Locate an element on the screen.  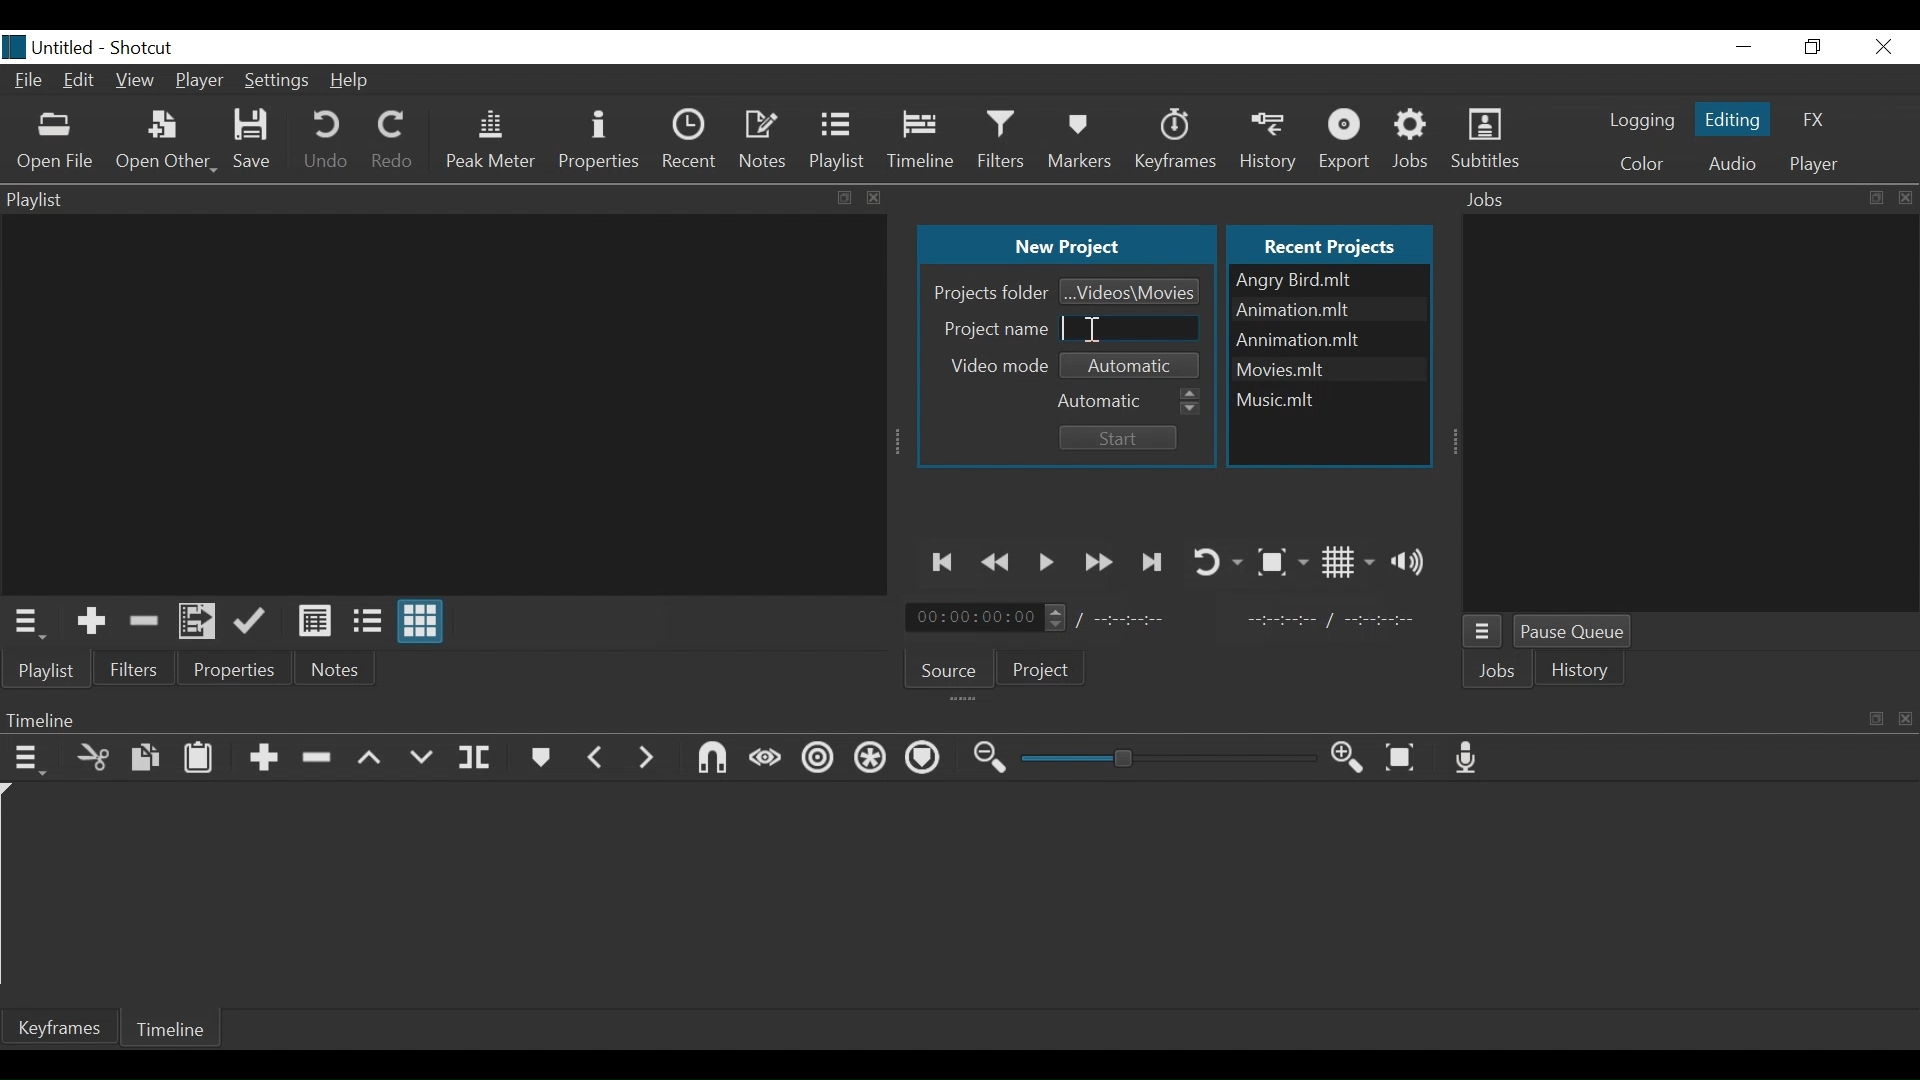
logging is located at coordinates (1641, 123).